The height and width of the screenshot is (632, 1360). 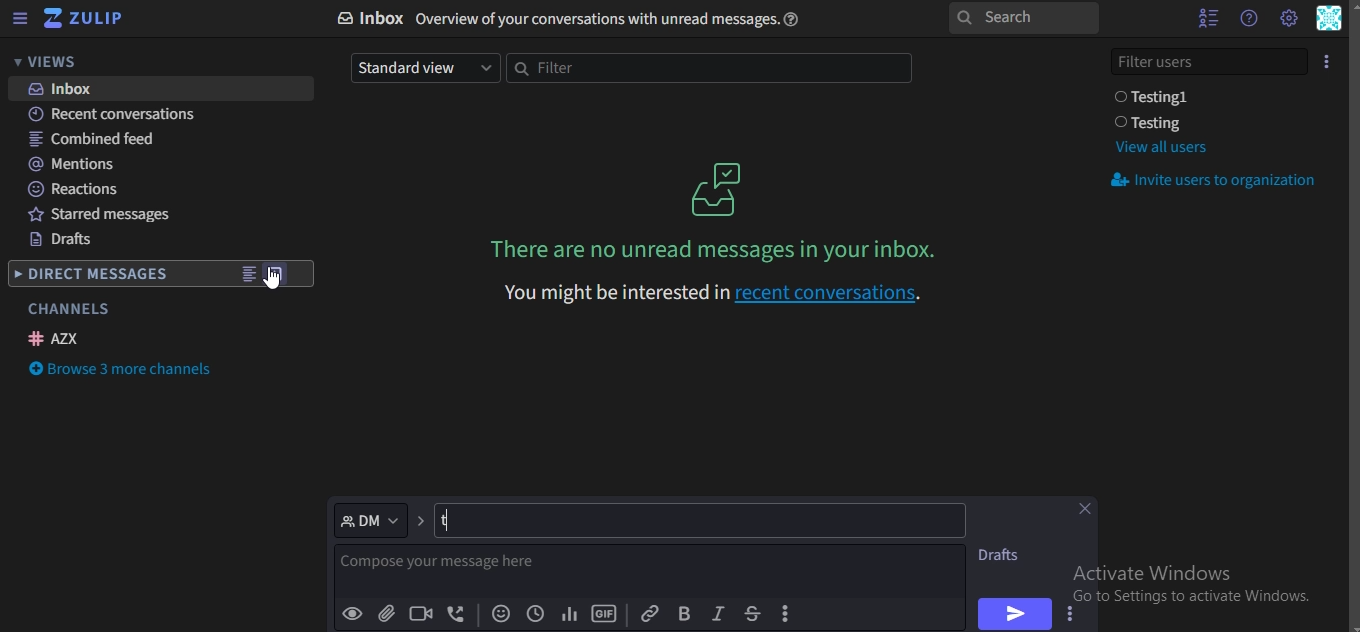 I want to click on hide left sidebar, so click(x=20, y=20).